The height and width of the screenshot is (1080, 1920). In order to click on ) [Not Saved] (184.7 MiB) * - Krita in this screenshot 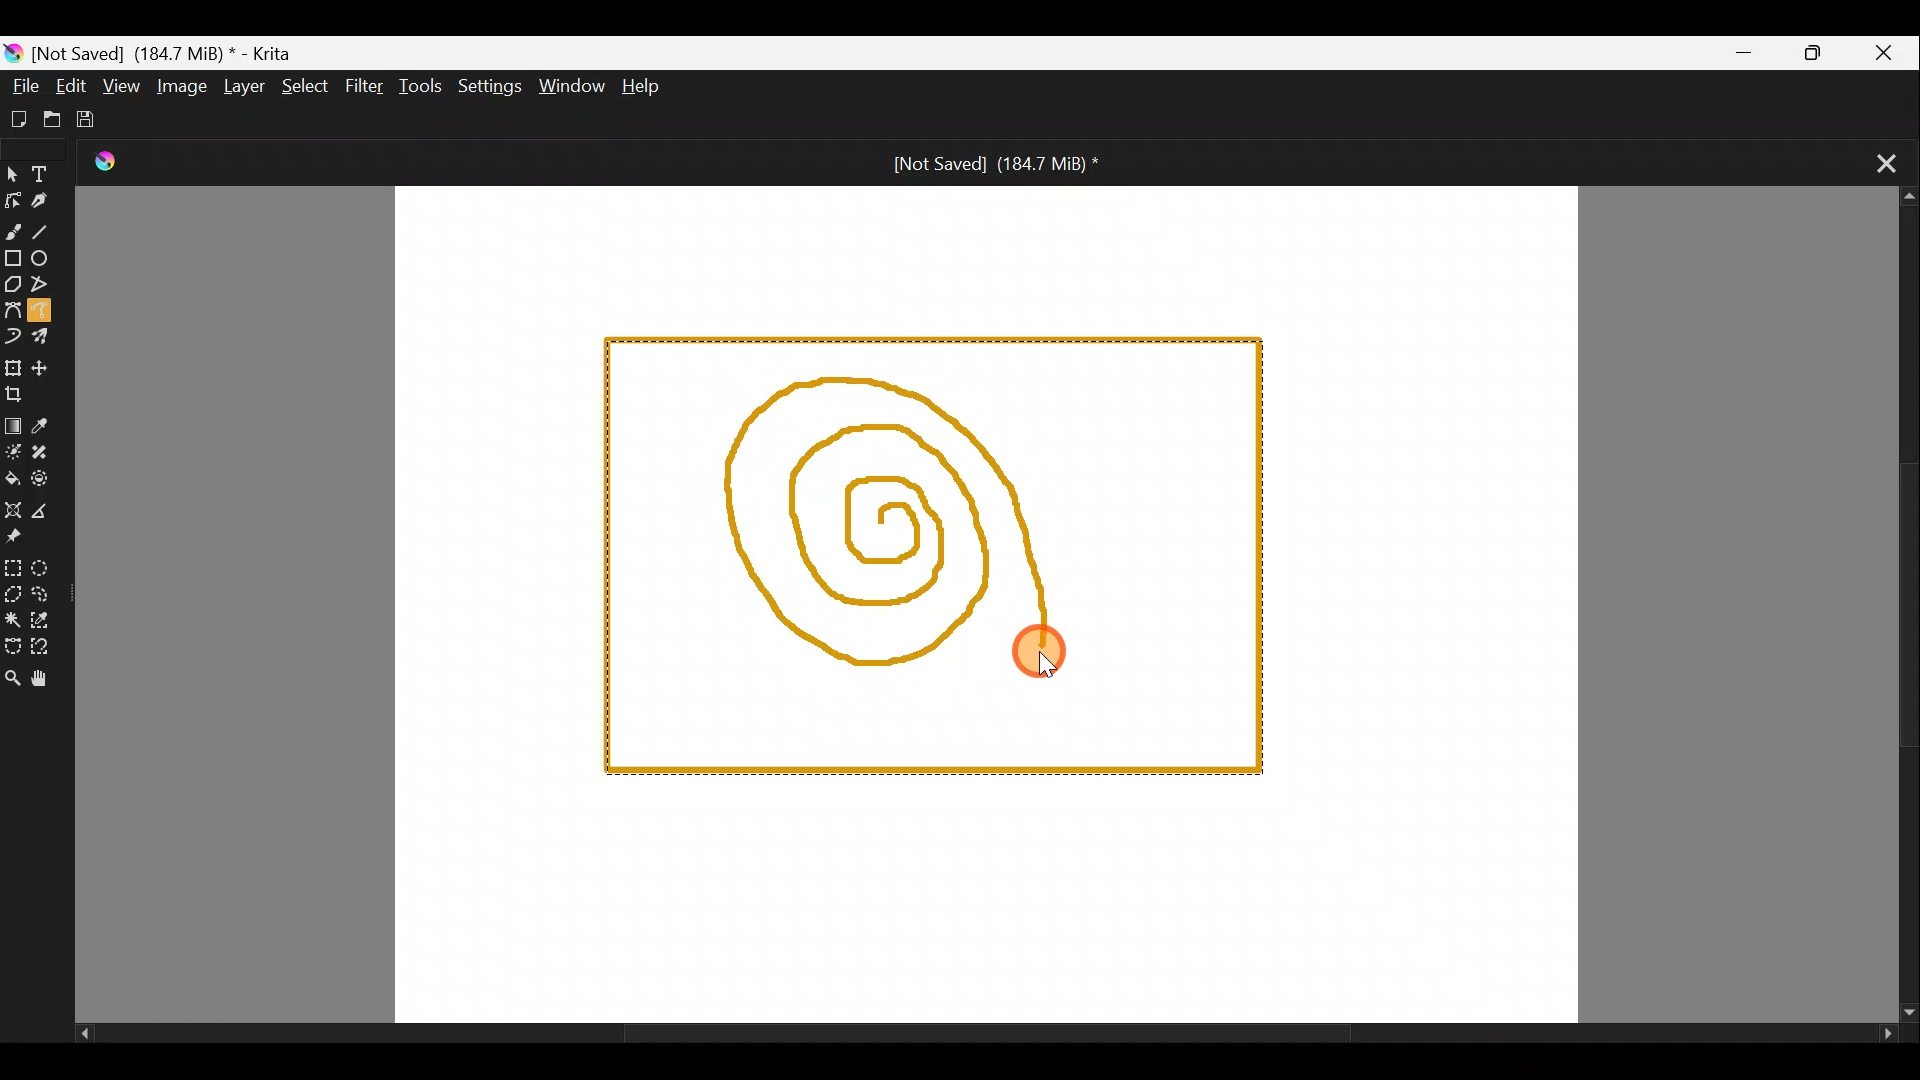, I will do `click(172, 52)`.